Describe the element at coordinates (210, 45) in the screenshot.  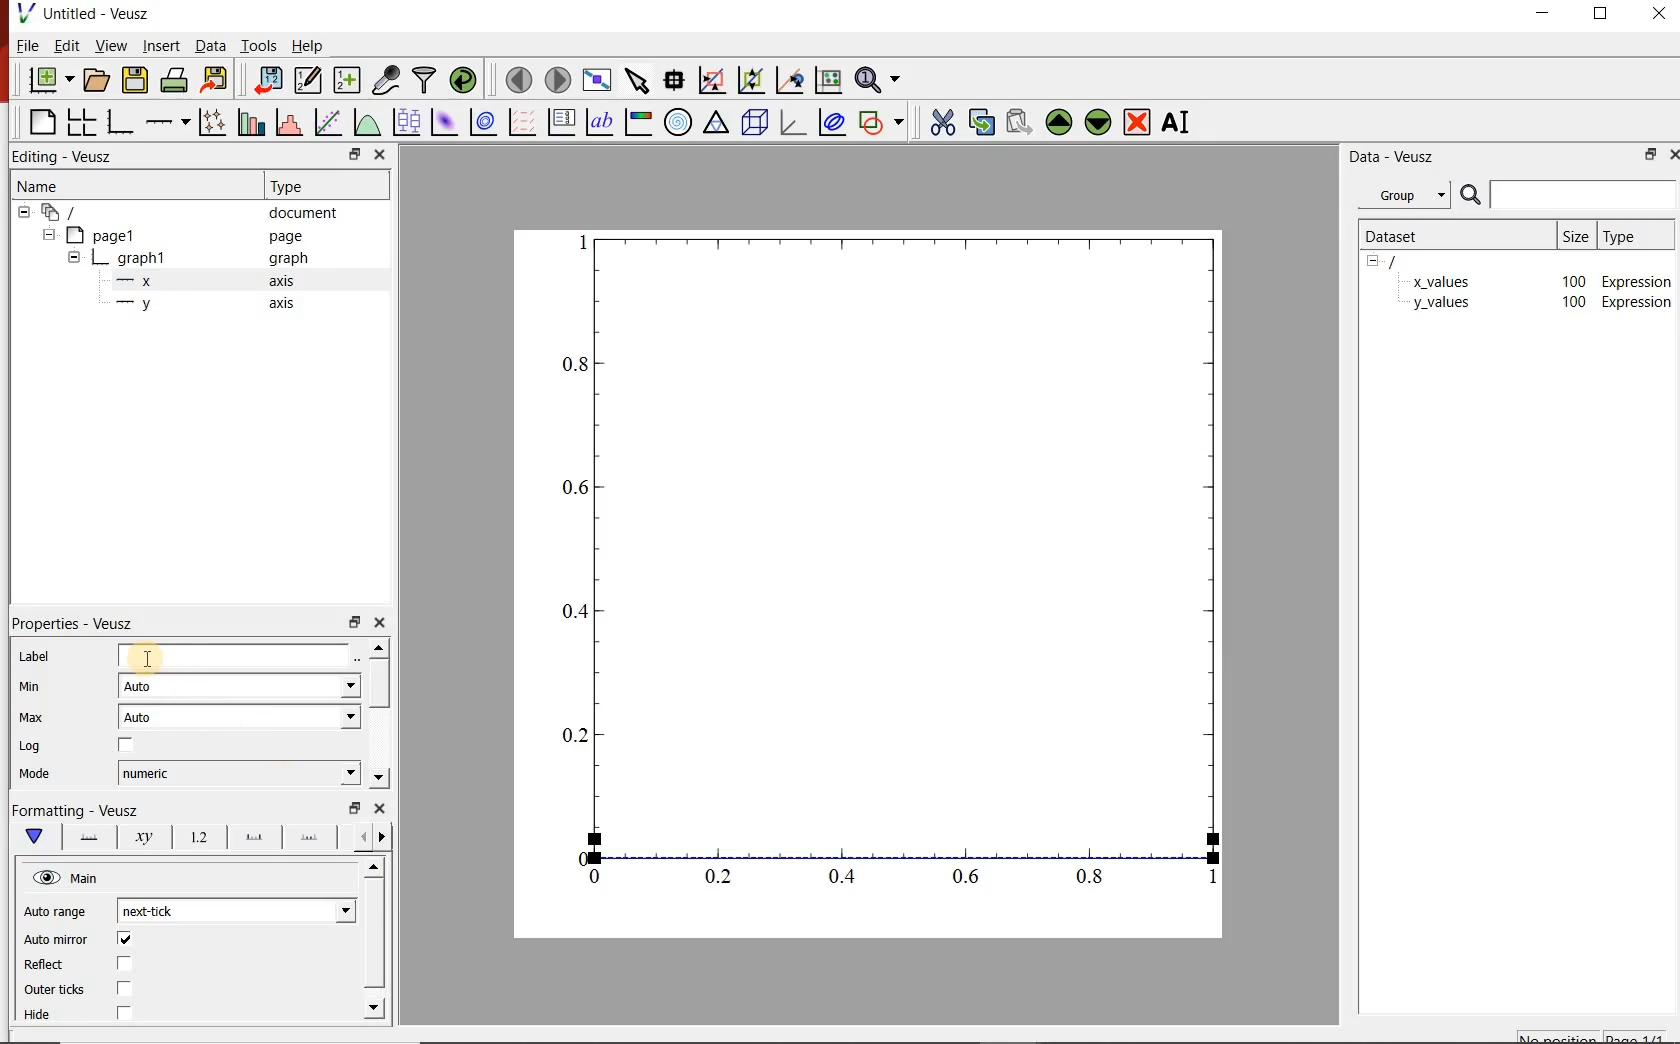
I see `data` at that location.